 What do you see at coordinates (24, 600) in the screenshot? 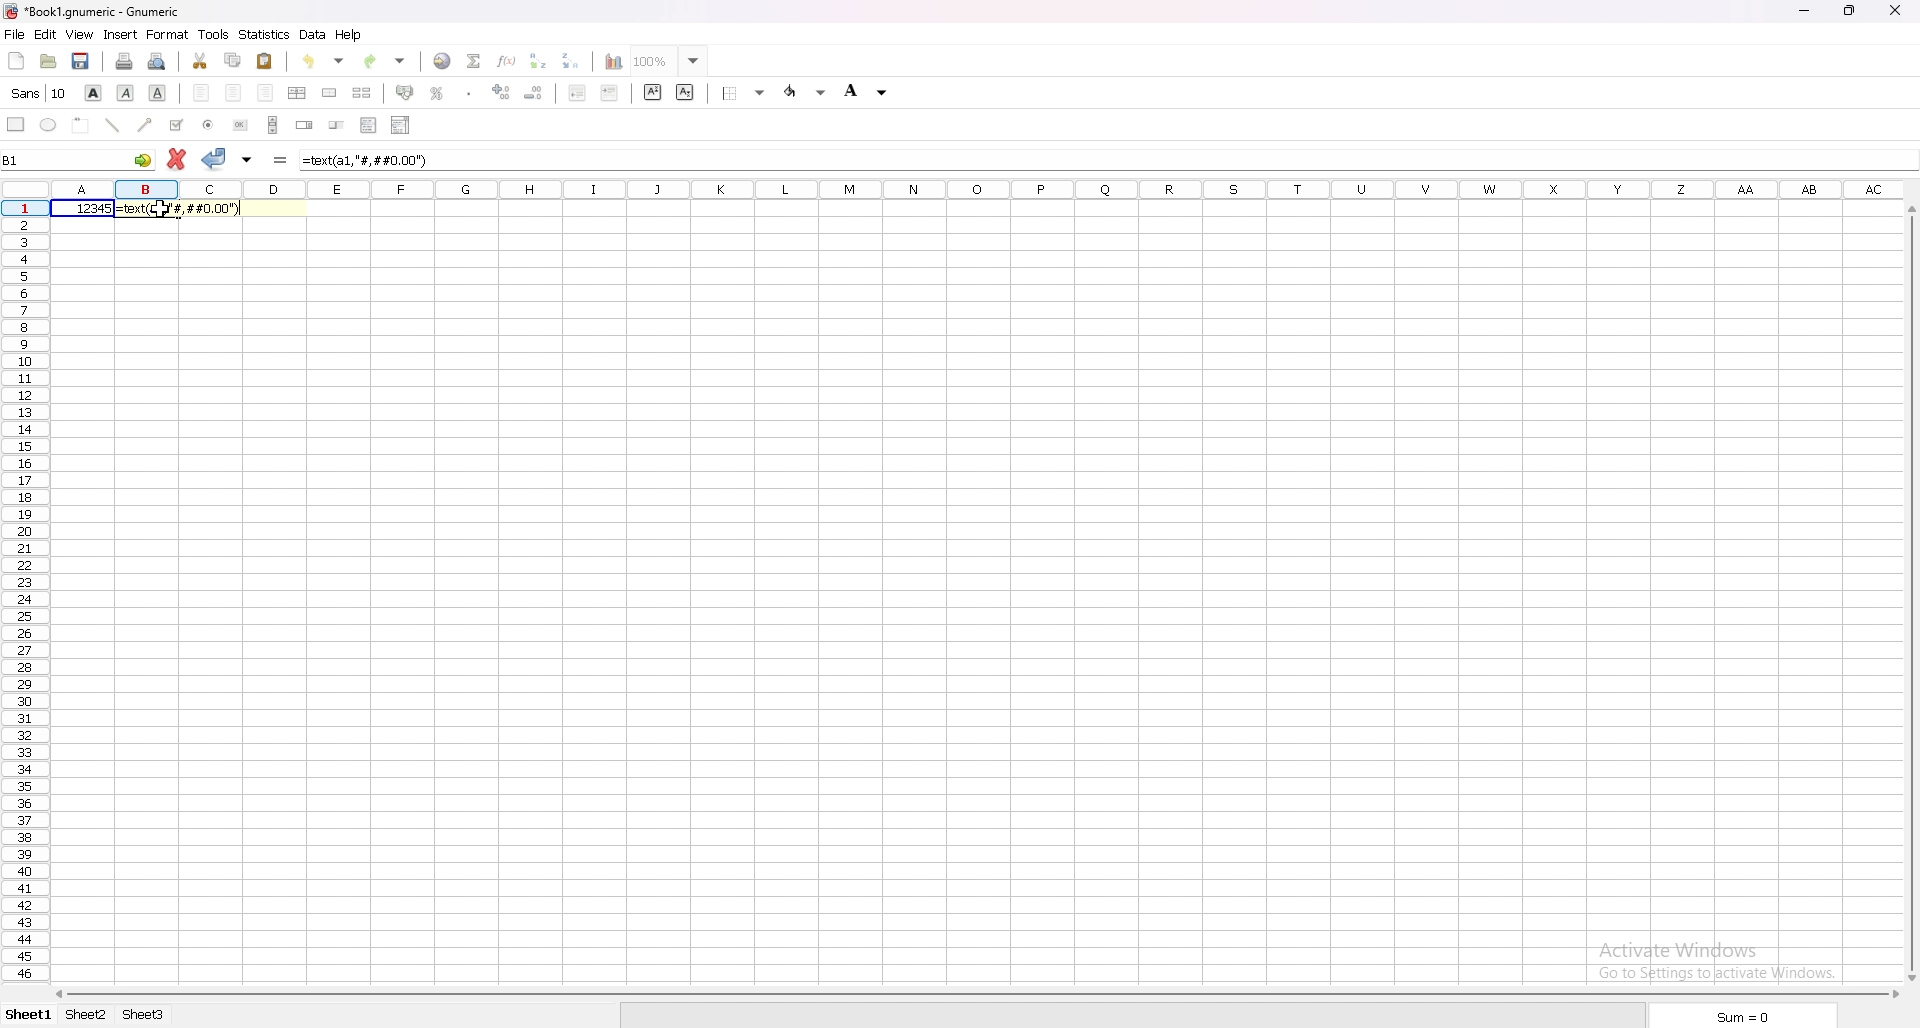
I see `rows` at bounding box center [24, 600].